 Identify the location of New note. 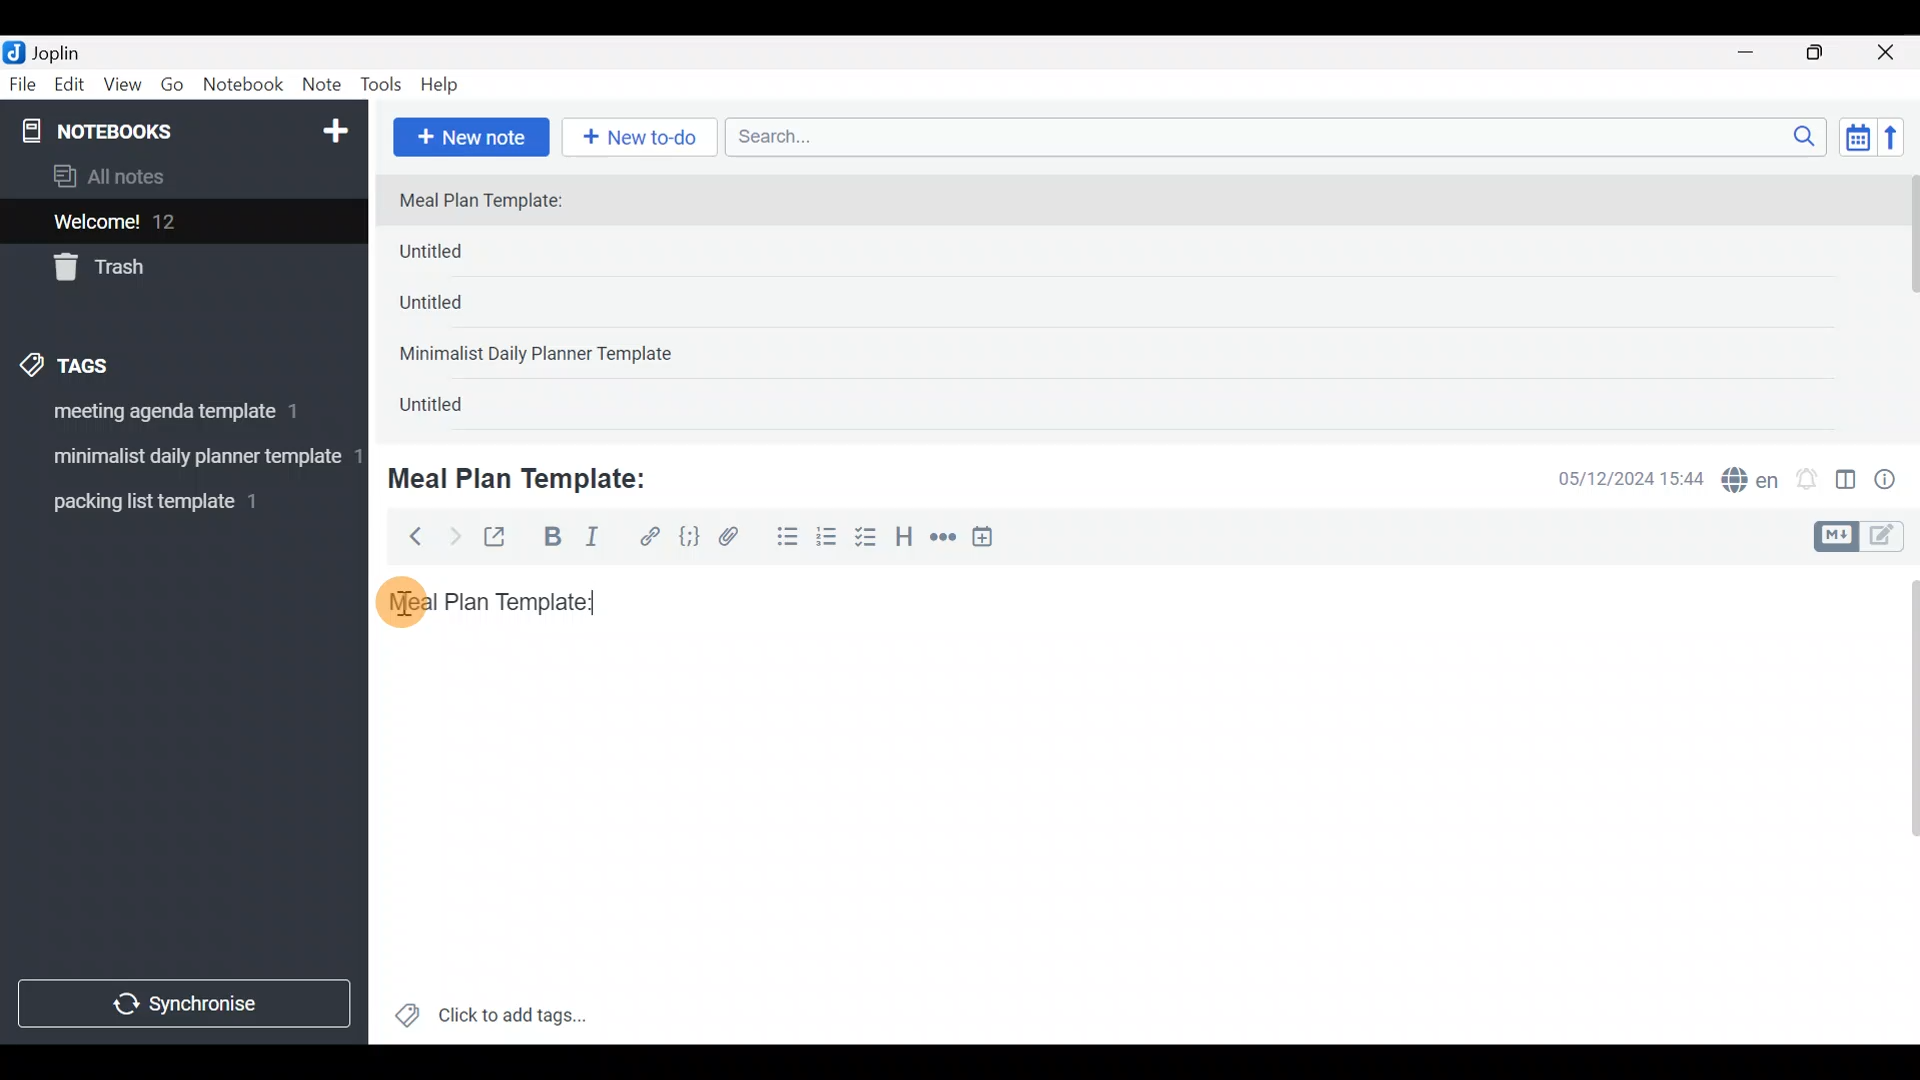
(469, 135).